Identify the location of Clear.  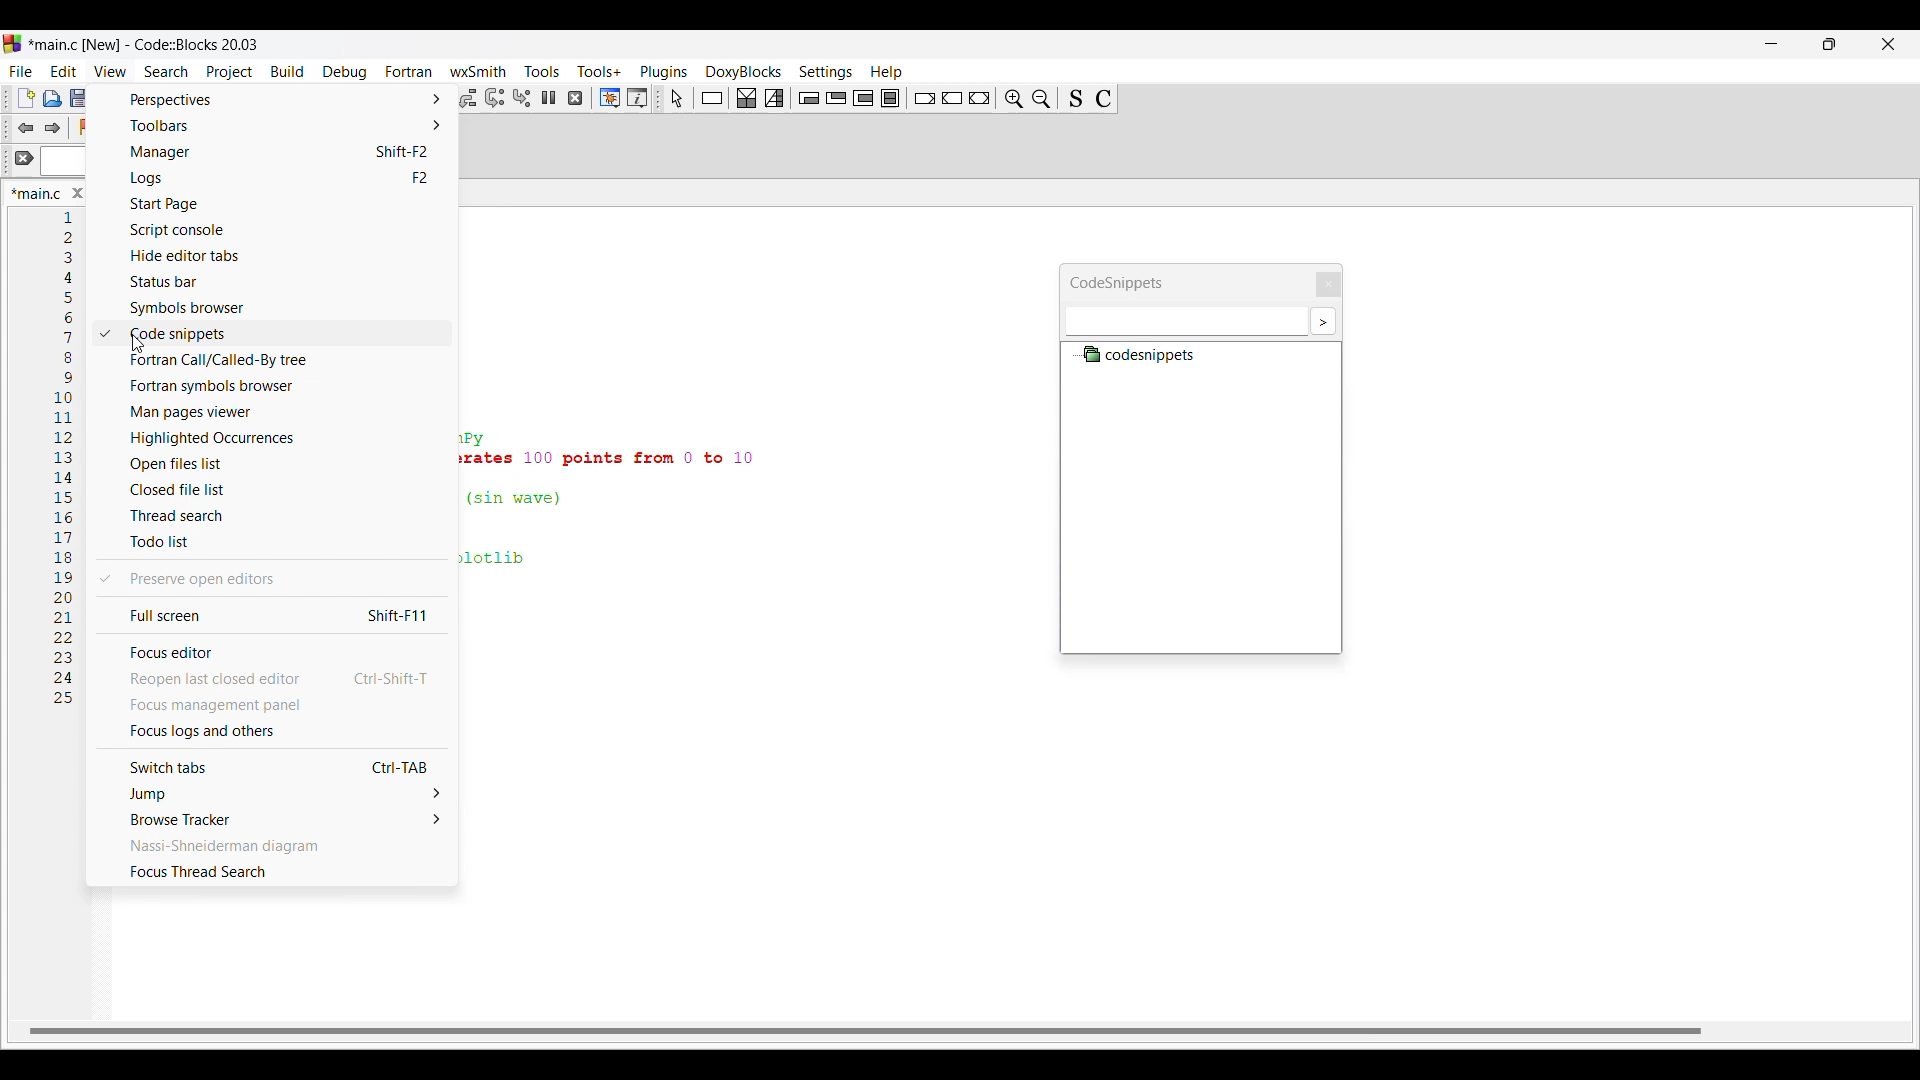
(25, 158).